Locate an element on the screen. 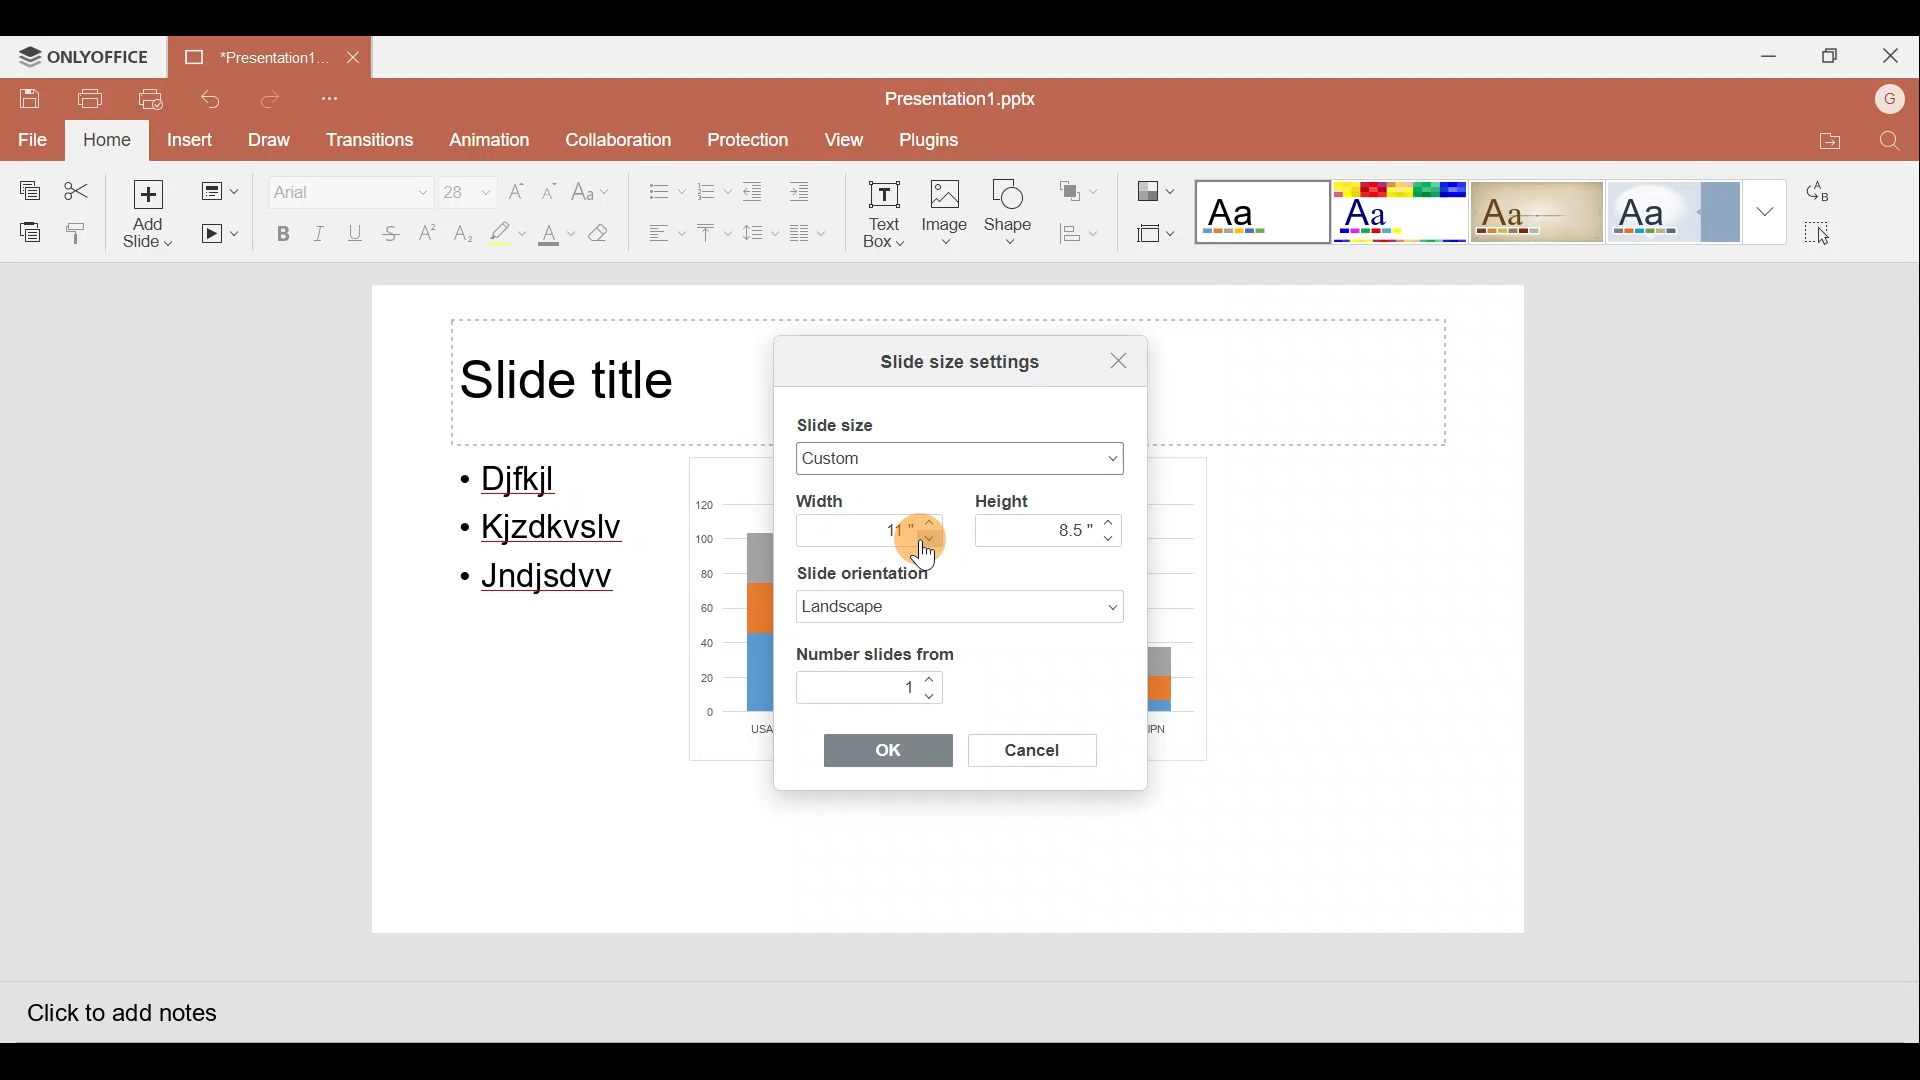  Change colour theme is located at coordinates (1156, 184).